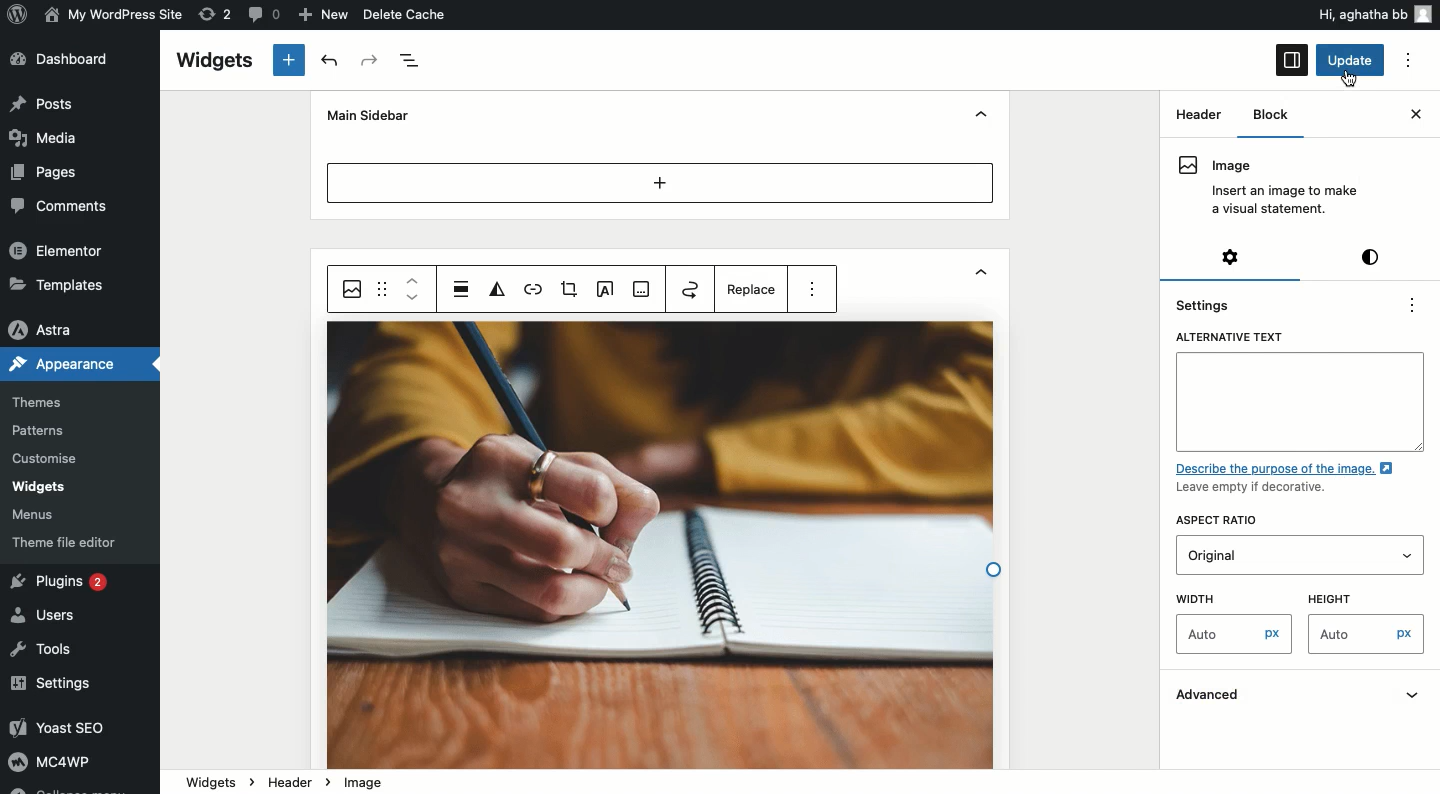 This screenshot has width=1440, height=794. What do you see at coordinates (1233, 256) in the screenshot?
I see `Settings` at bounding box center [1233, 256].